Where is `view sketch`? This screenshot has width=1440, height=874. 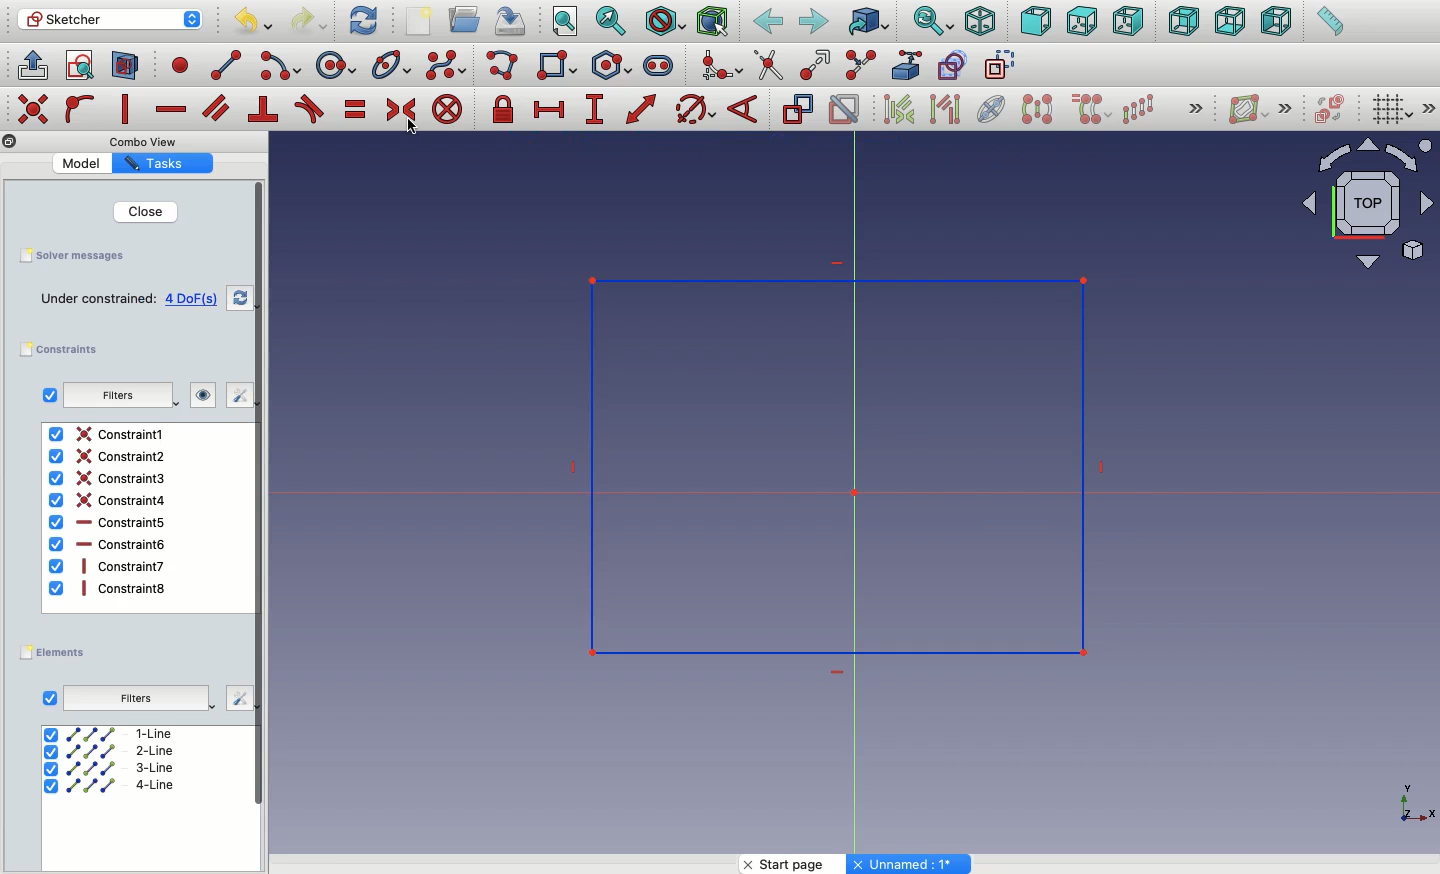
view sketch is located at coordinates (83, 67).